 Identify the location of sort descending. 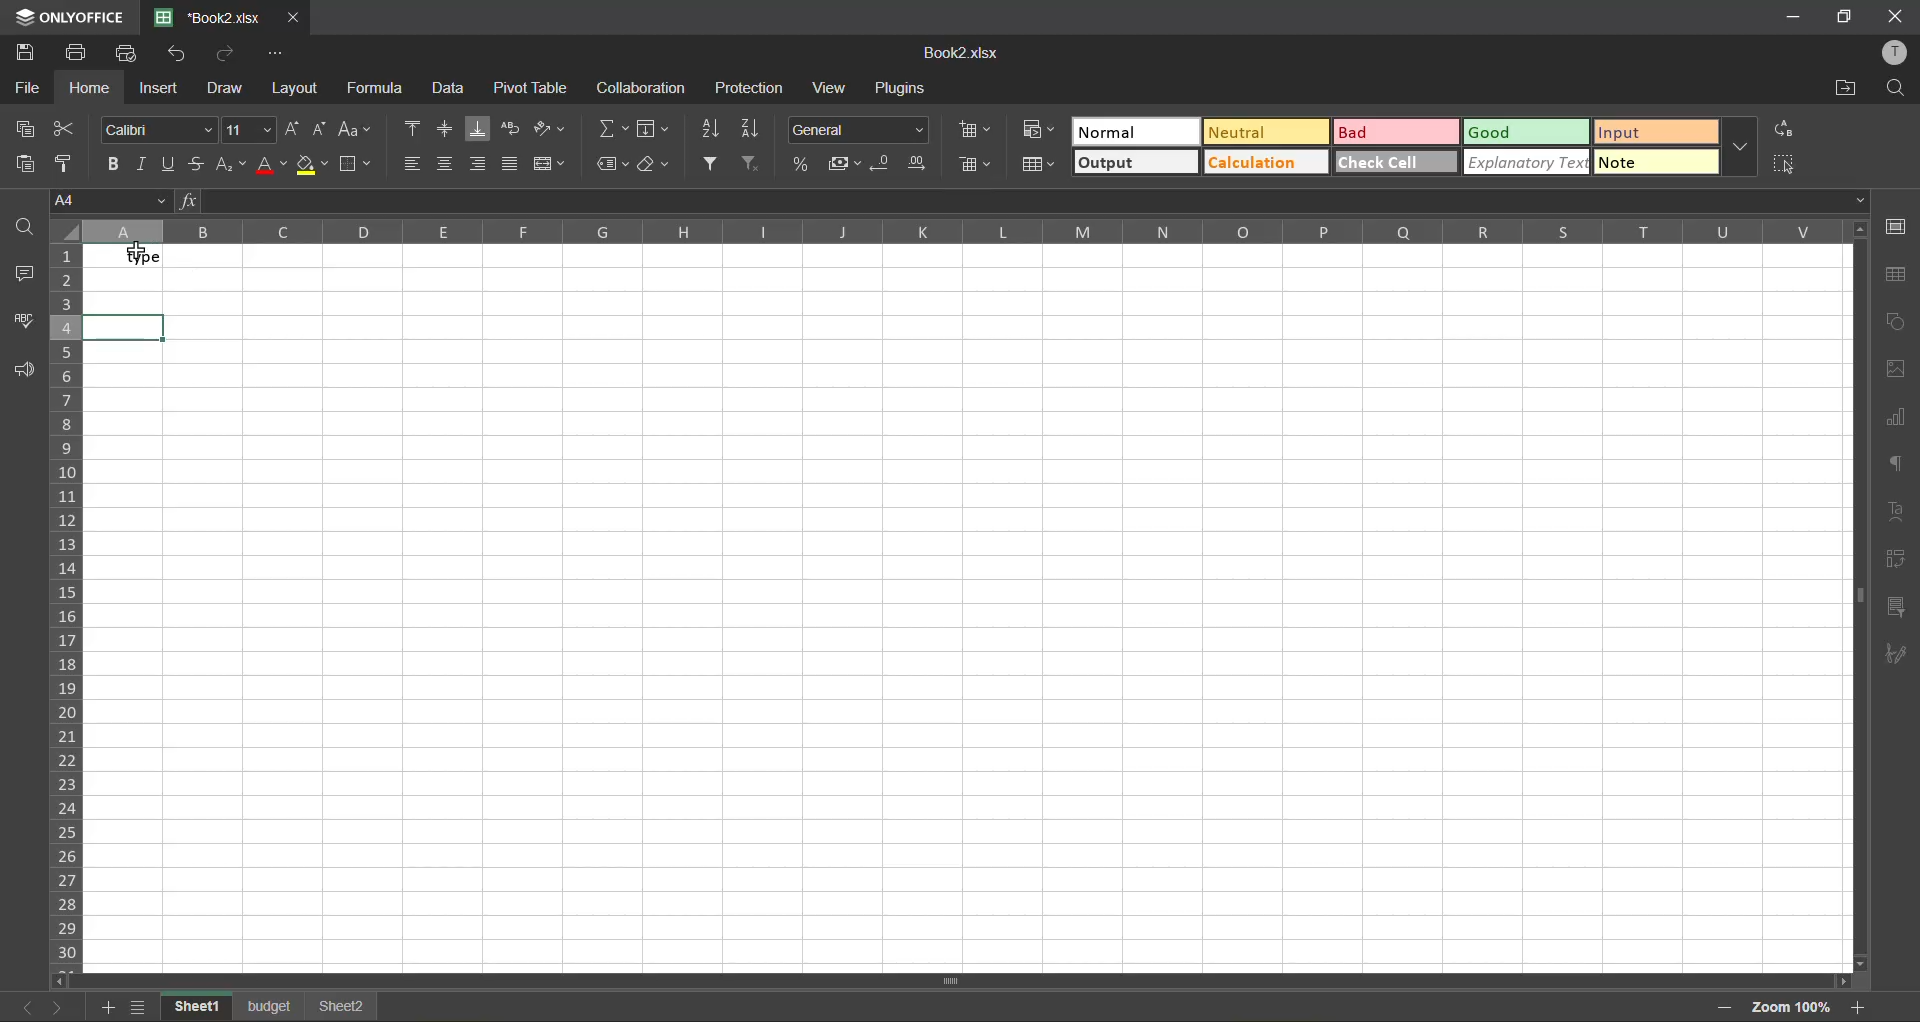
(756, 131).